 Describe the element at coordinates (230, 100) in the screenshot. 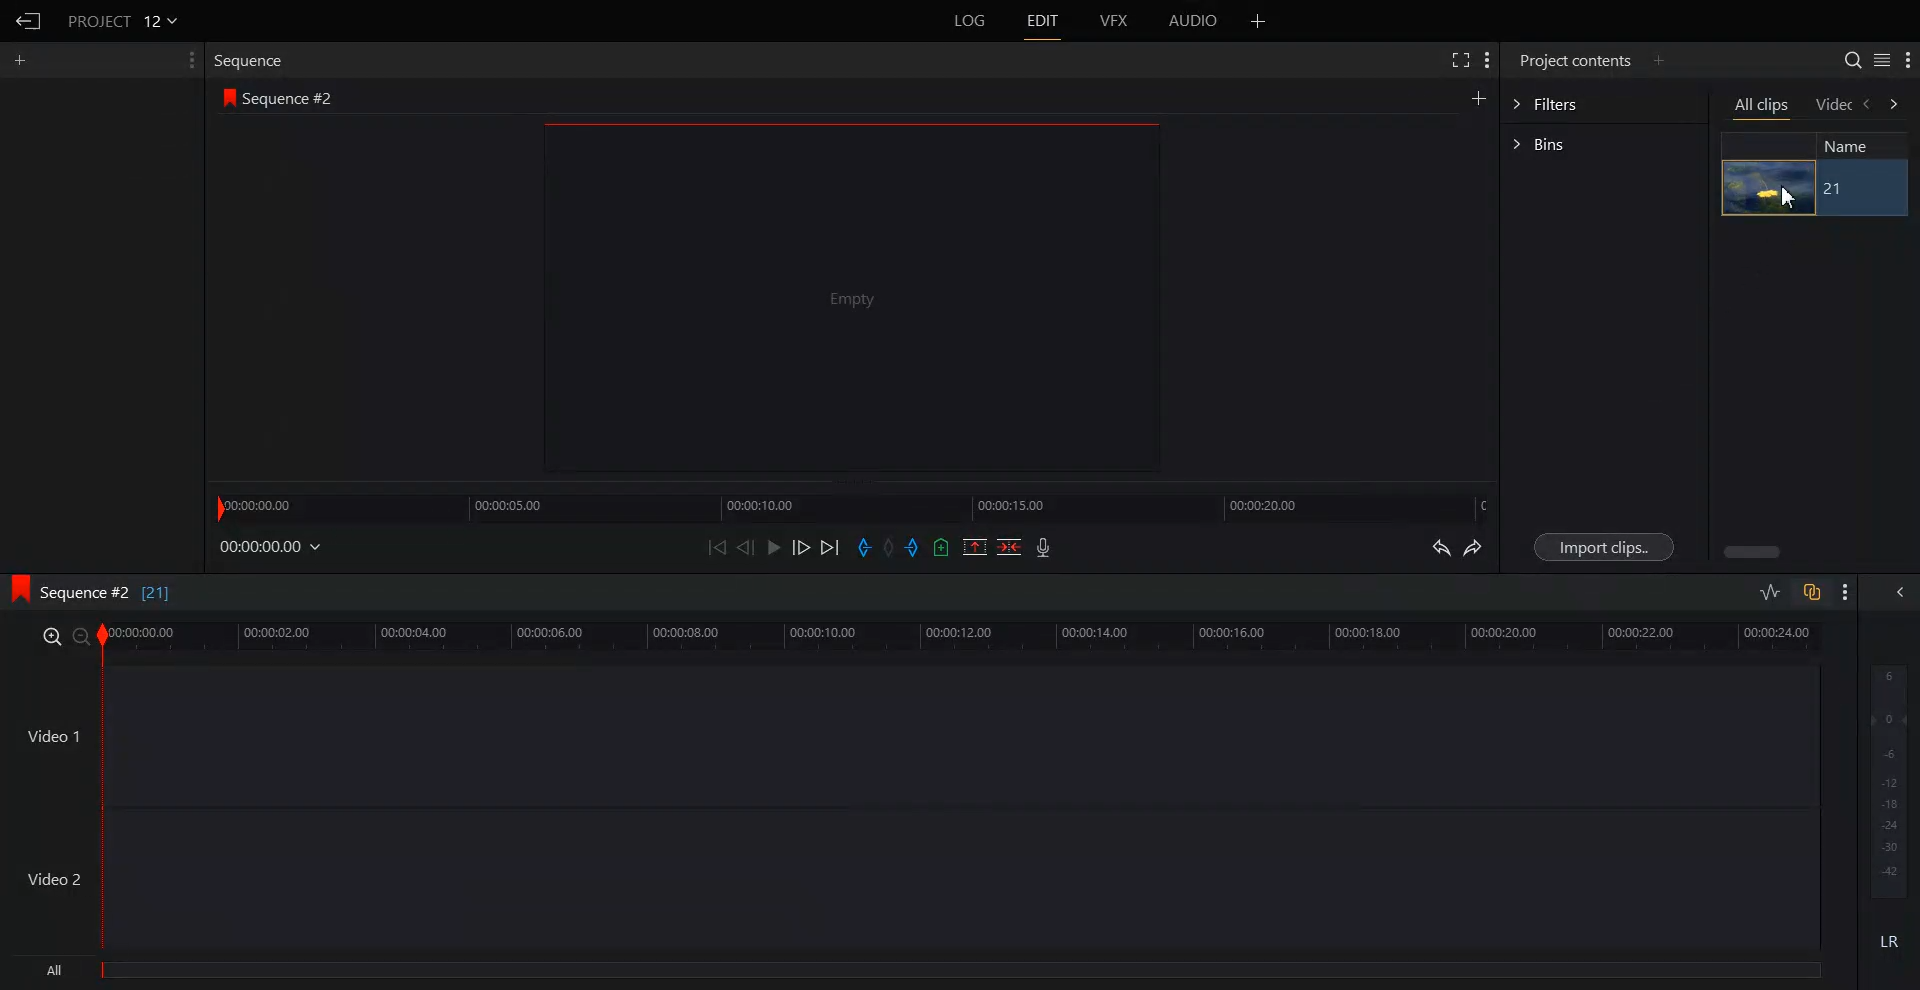

I see `icon` at that location.